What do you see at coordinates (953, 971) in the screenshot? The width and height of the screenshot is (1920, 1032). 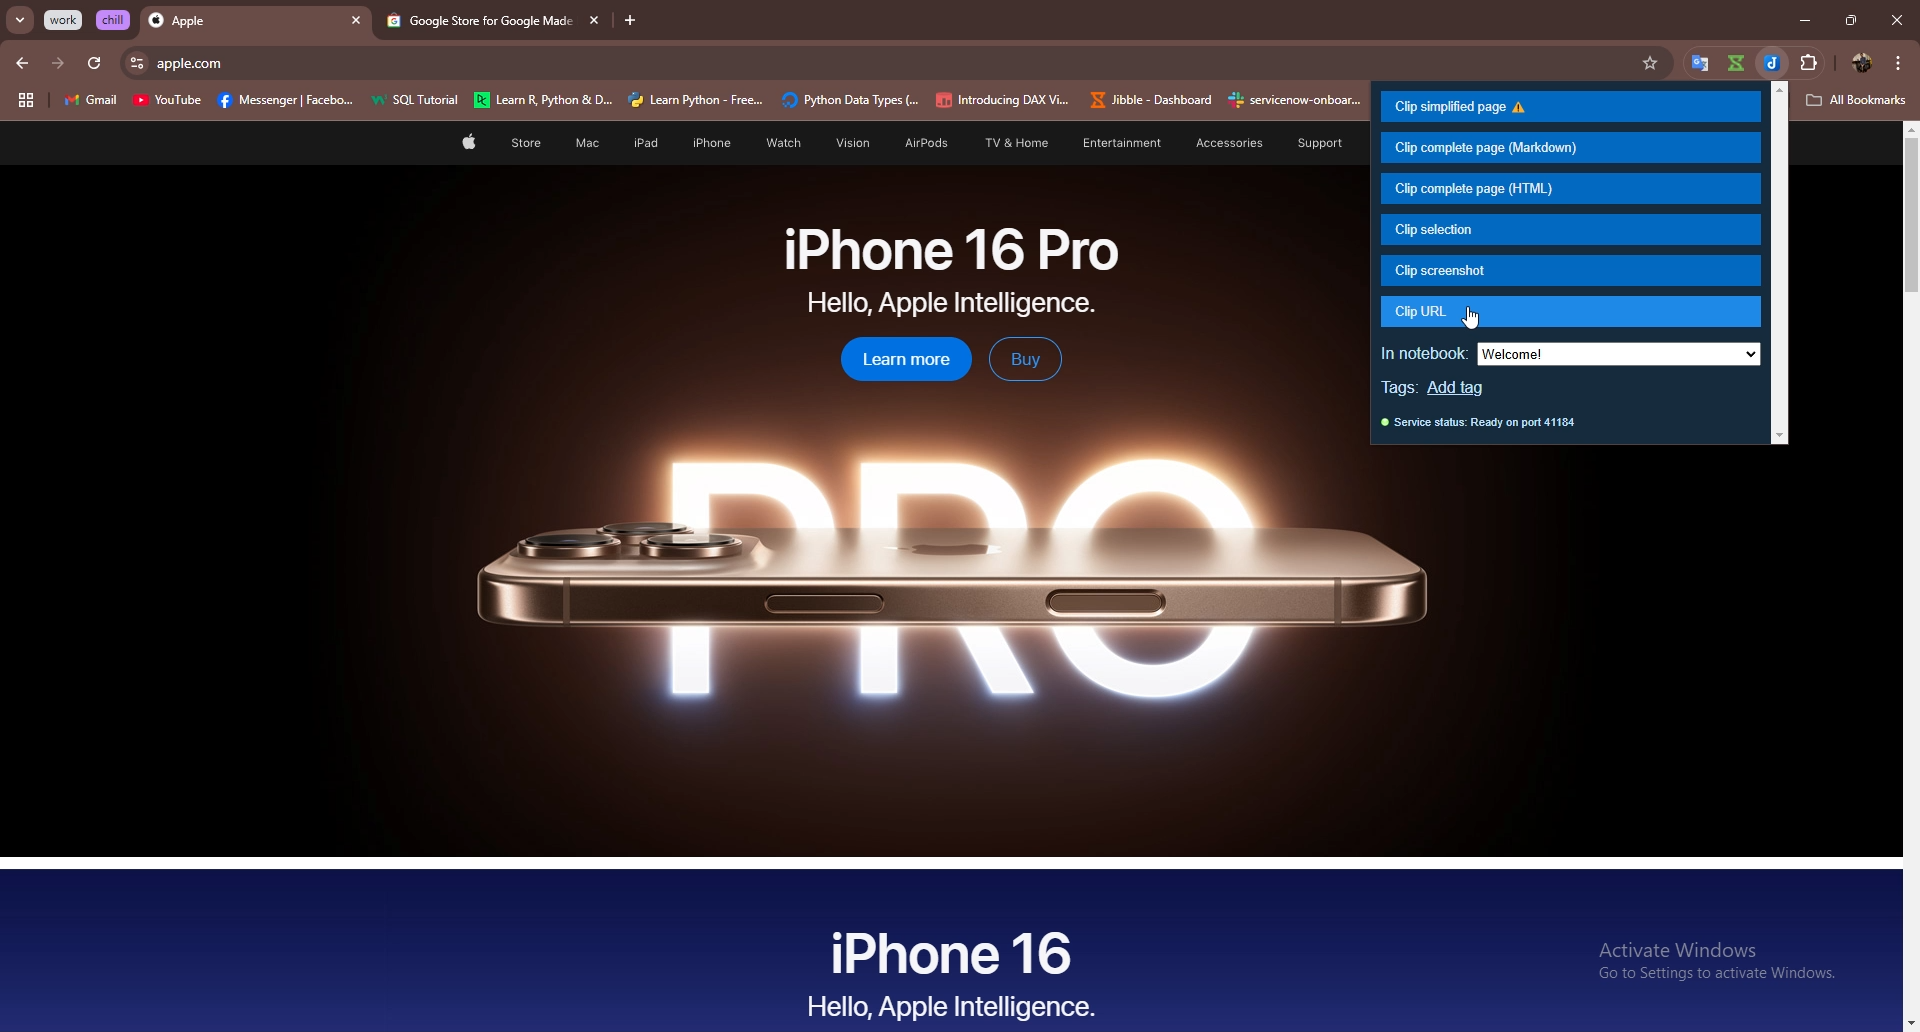 I see `iPhone 16
Hello, Apple Intelligence.` at bounding box center [953, 971].